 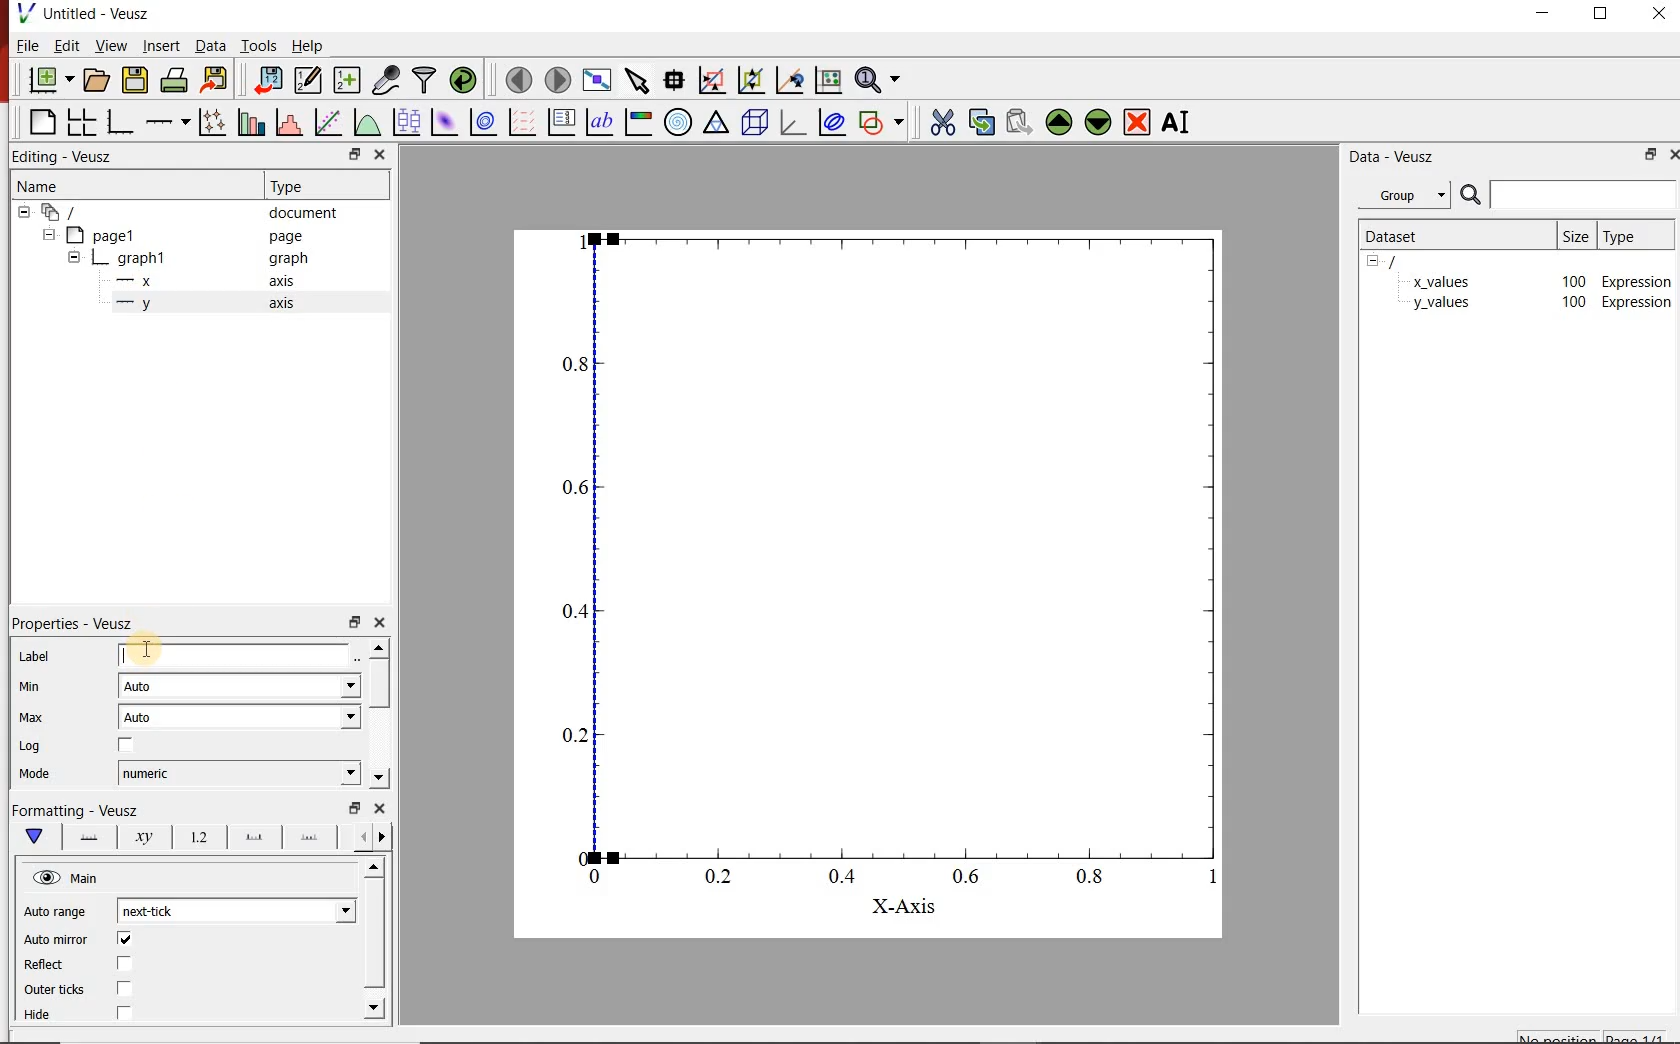 I want to click on edit and center new datasets, so click(x=310, y=81).